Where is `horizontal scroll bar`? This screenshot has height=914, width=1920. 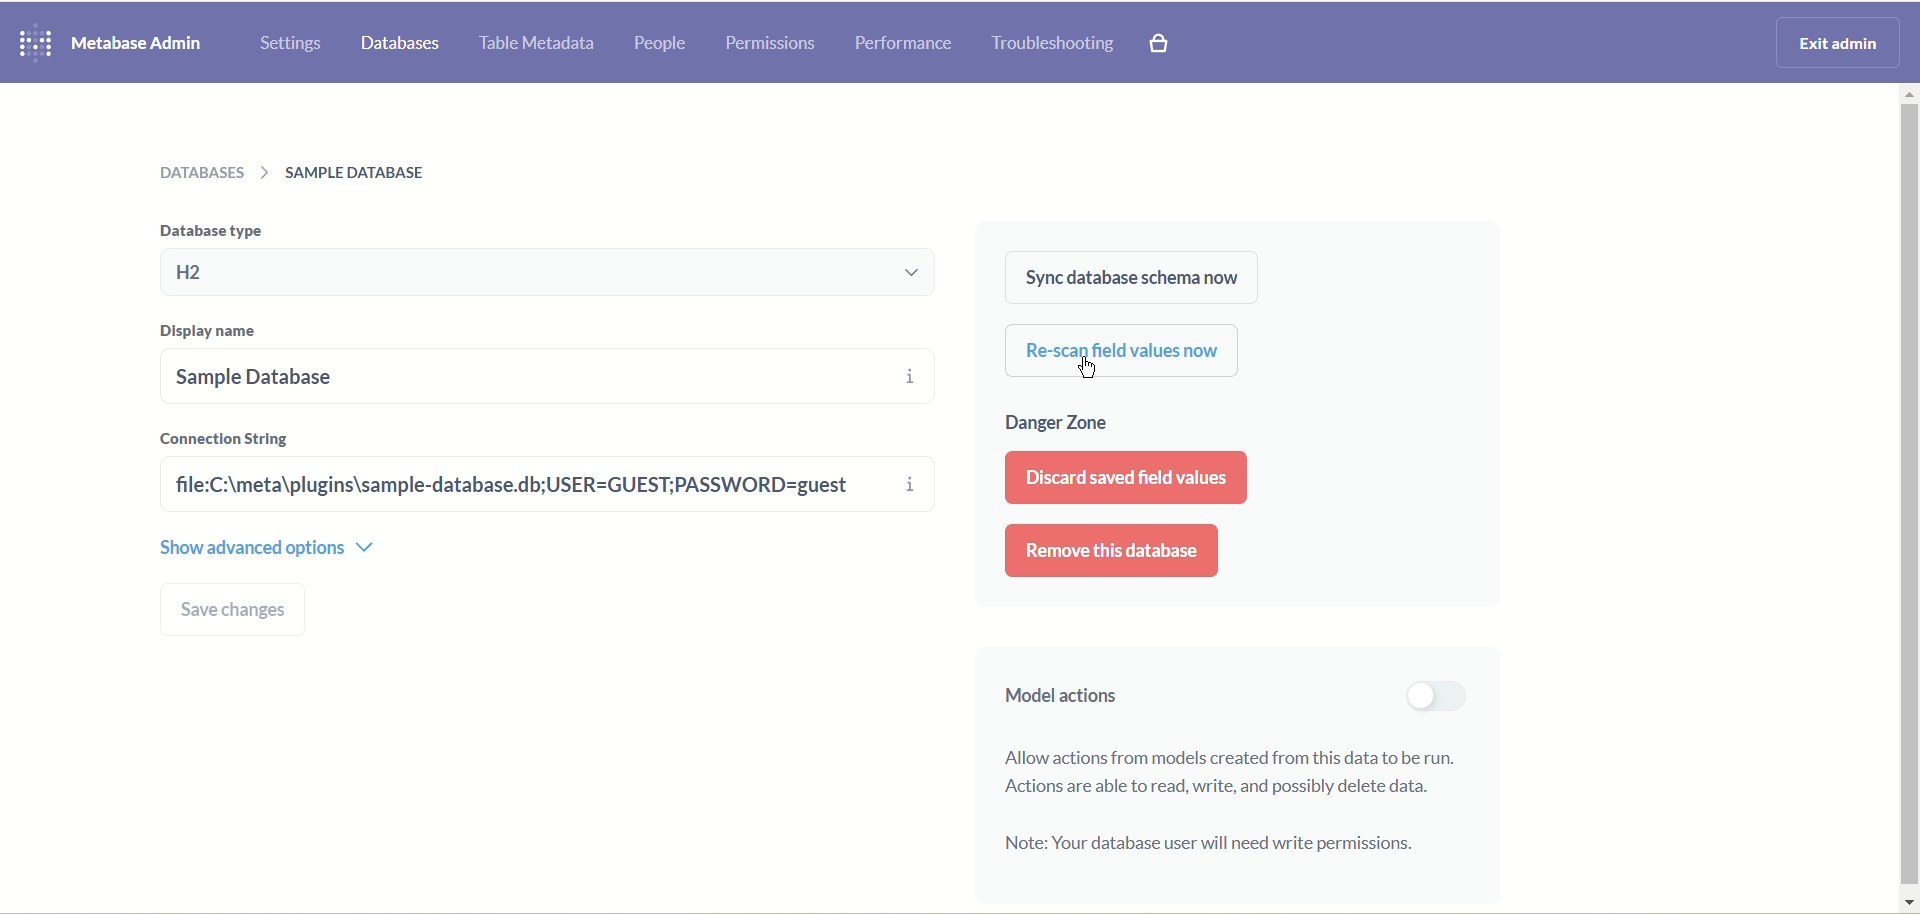
horizontal scroll bar is located at coordinates (1908, 496).